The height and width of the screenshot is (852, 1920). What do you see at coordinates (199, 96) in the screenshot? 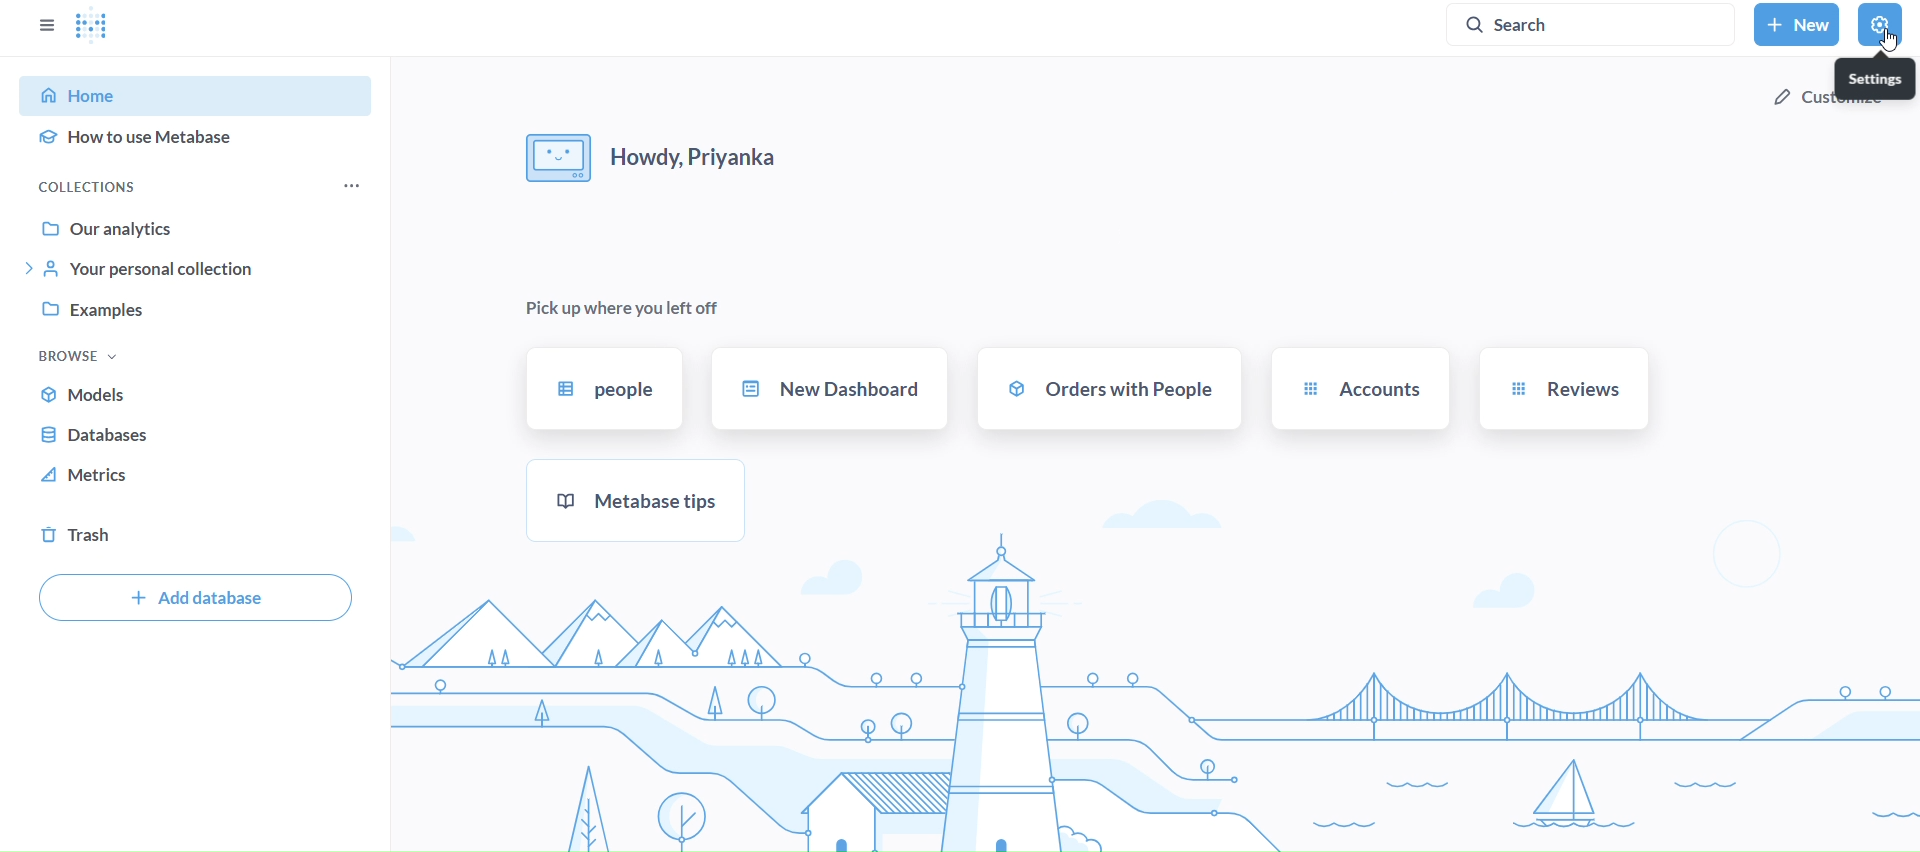
I see `home` at bounding box center [199, 96].